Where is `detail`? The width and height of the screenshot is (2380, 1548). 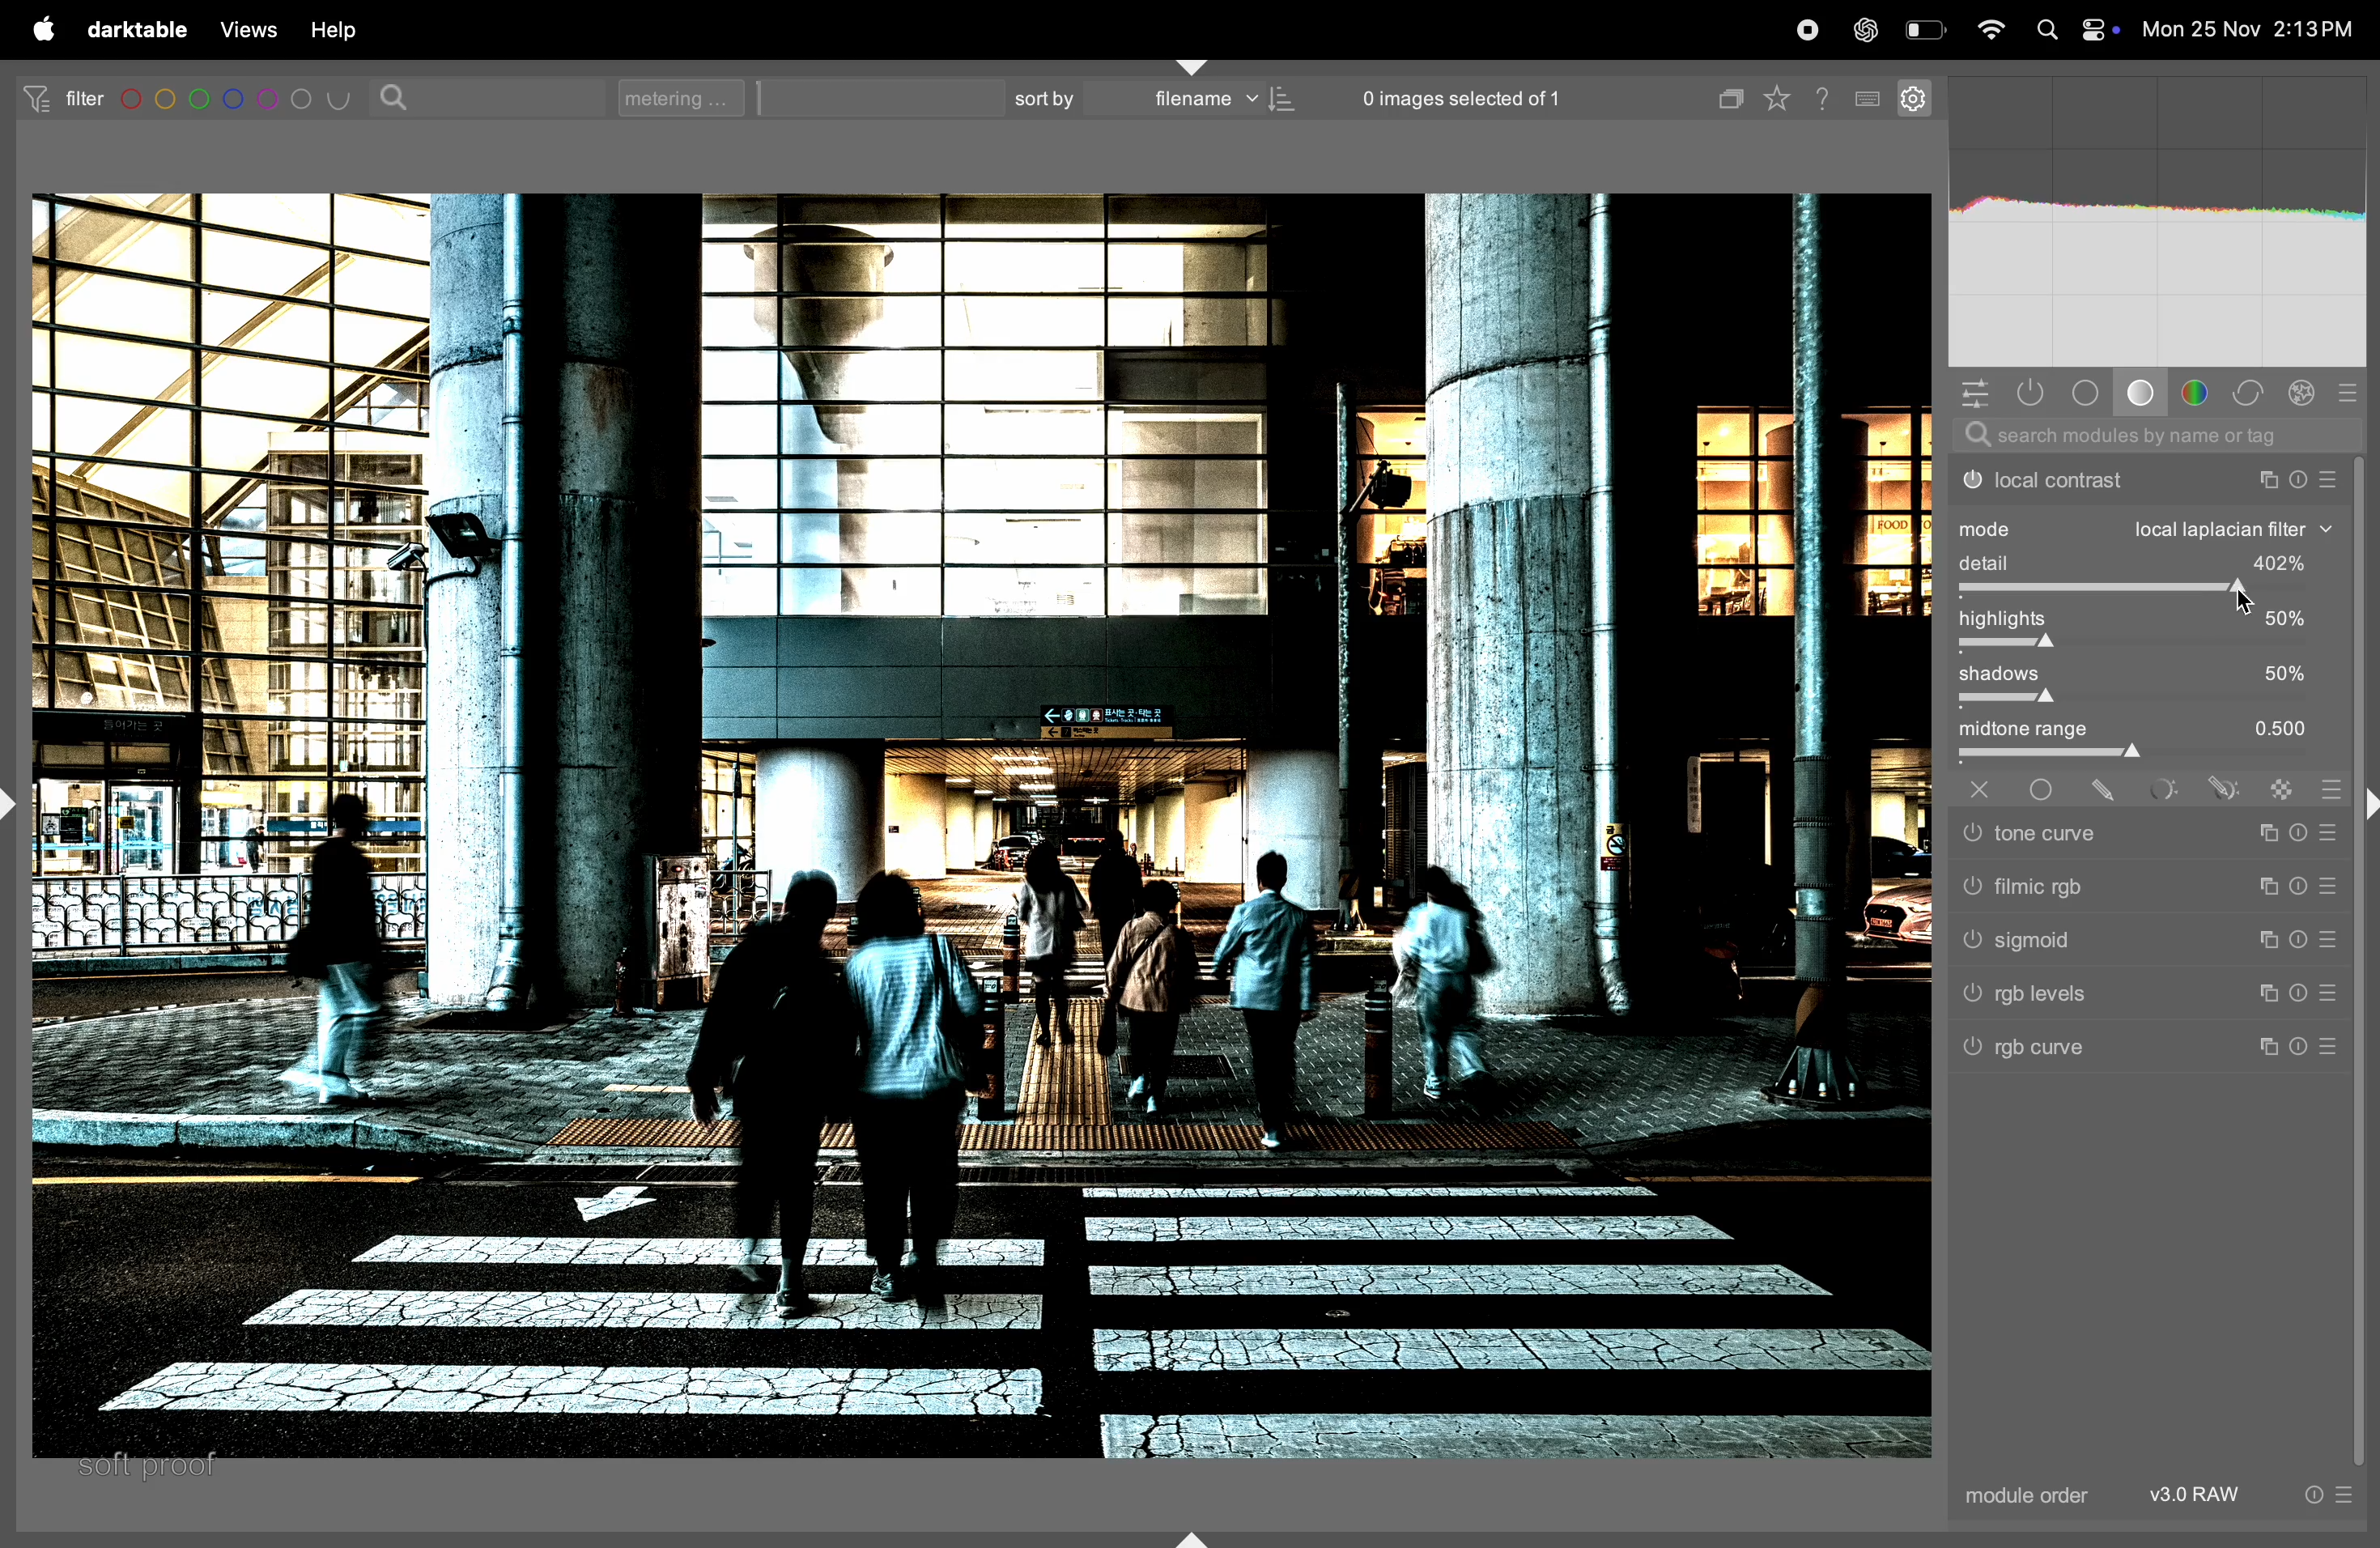 detail is located at coordinates (2150, 564).